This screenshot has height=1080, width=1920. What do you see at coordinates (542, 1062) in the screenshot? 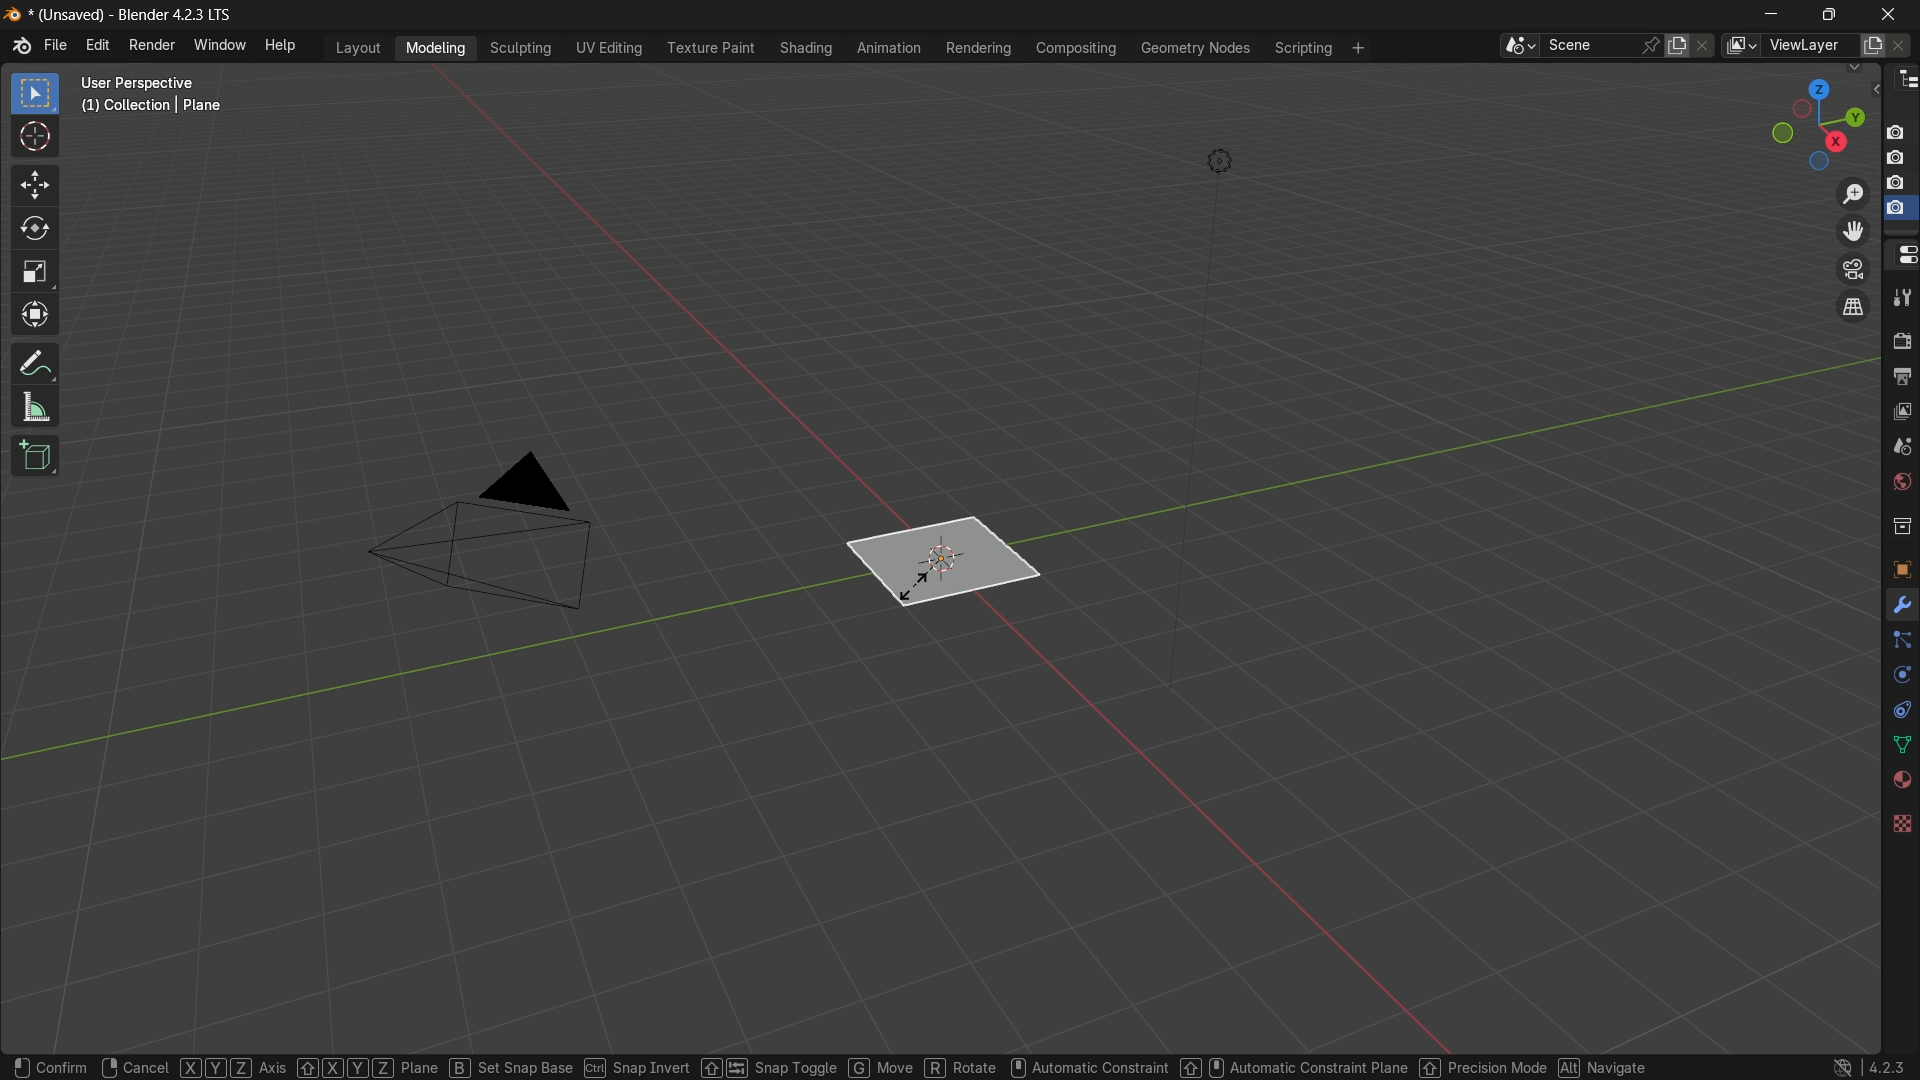
I see `set snap base ctrl` at bounding box center [542, 1062].